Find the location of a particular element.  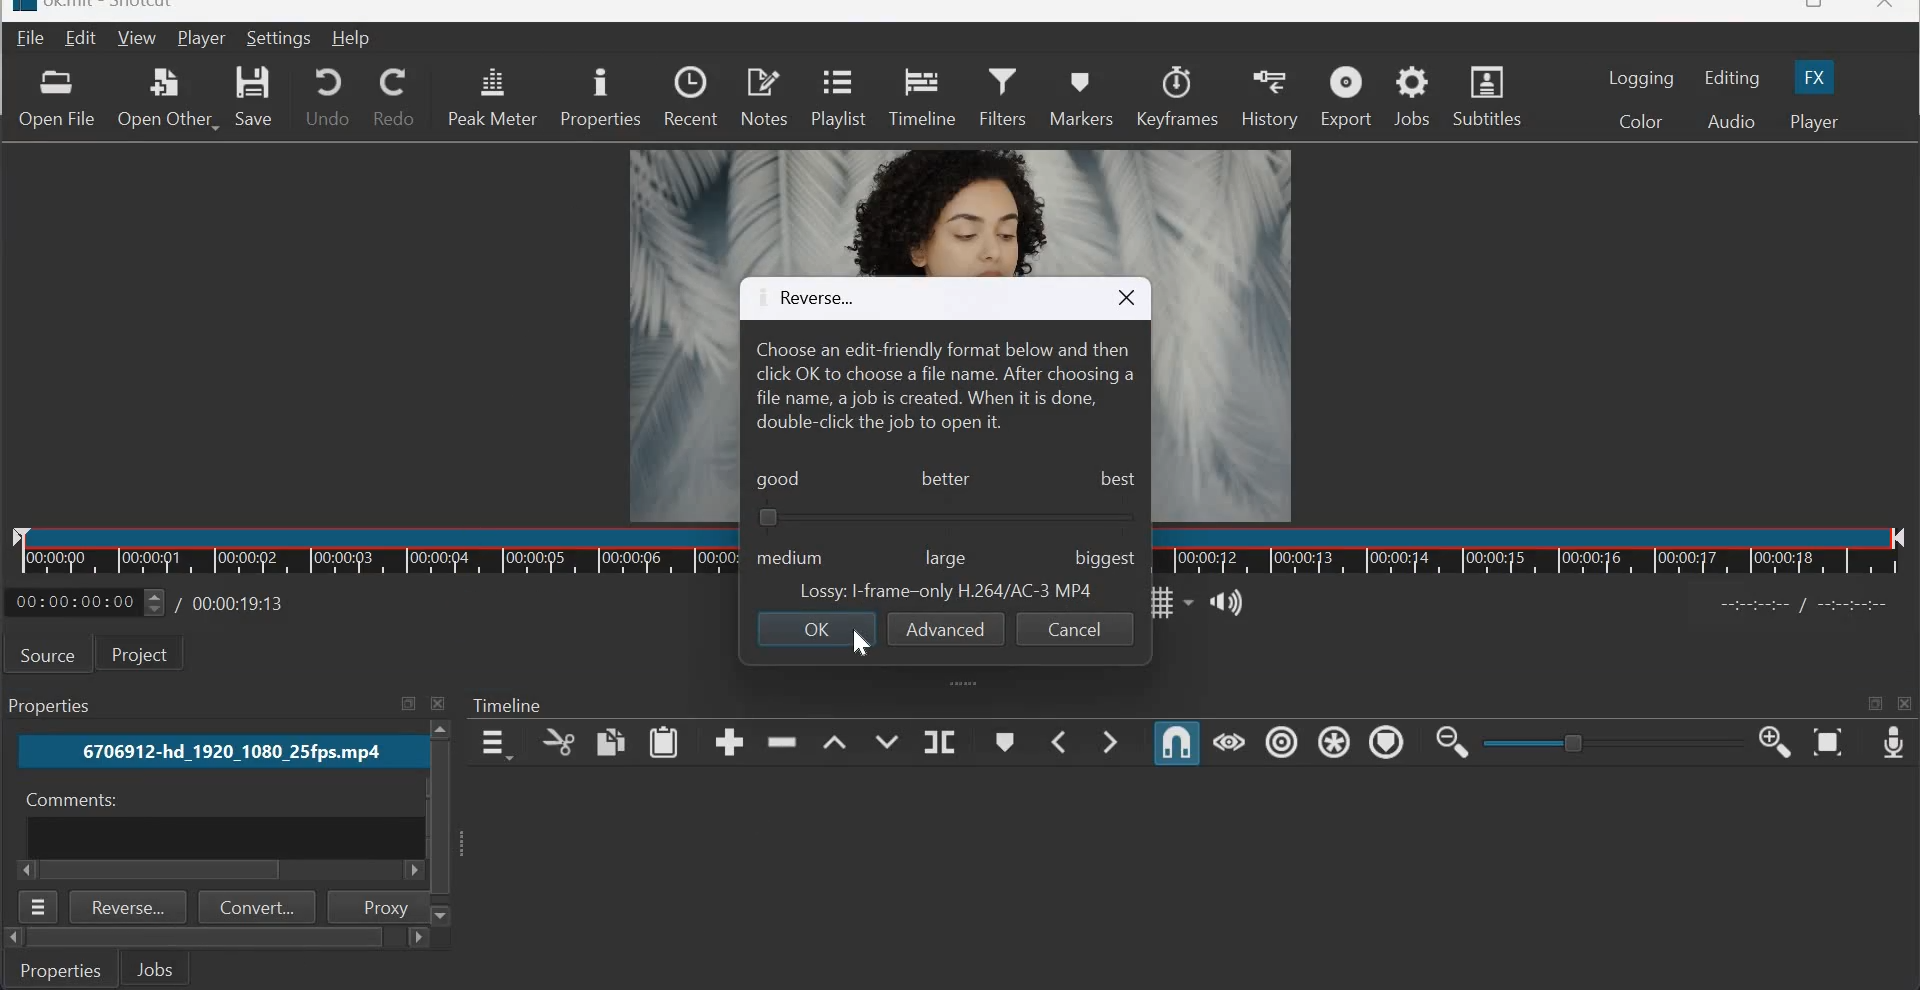

Overwrite is located at coordinates (885, 738).